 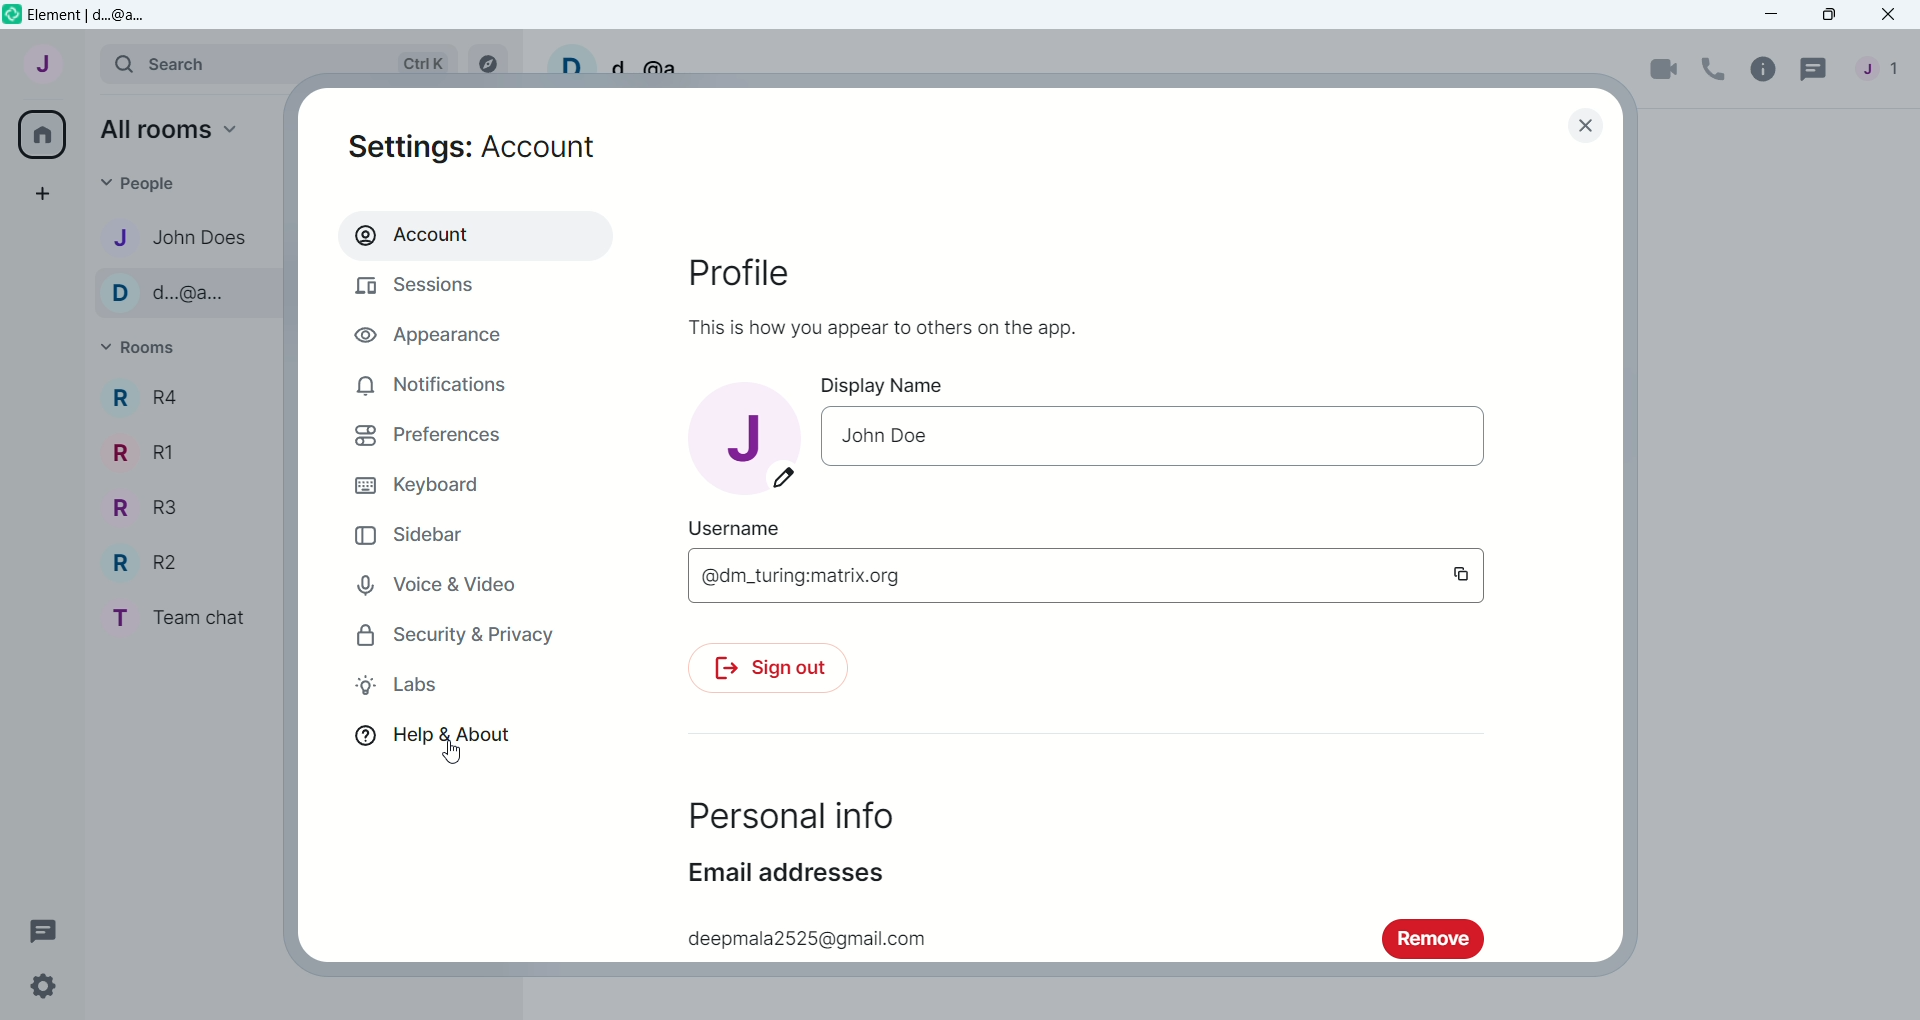 What do you see at coordinates (279, 60) in the screenshot?
I see `Search bar` at bounding box center [279, 60].